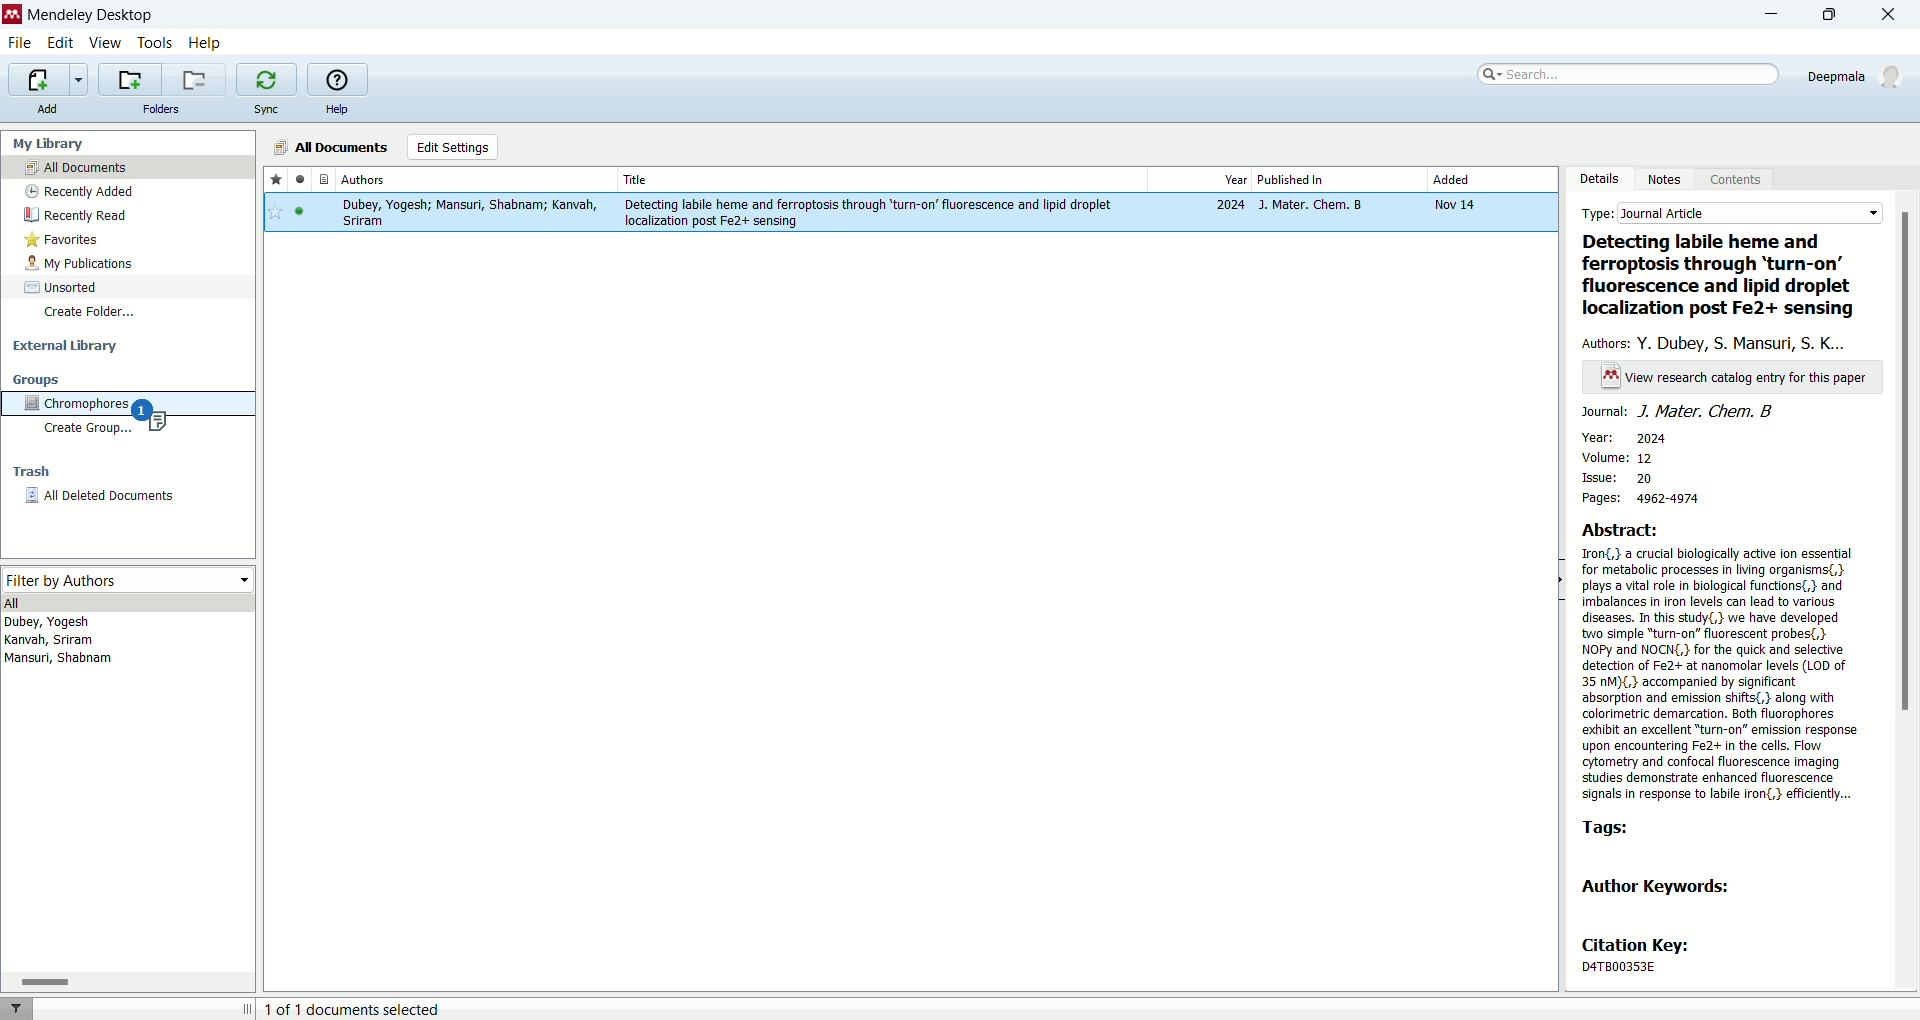 Image resolution: width=1920 pixels, height=1020 pixels. Describe the element at coordinates (62, 660) in the screenshot. I see `Mansuri, shabnam` at that location.